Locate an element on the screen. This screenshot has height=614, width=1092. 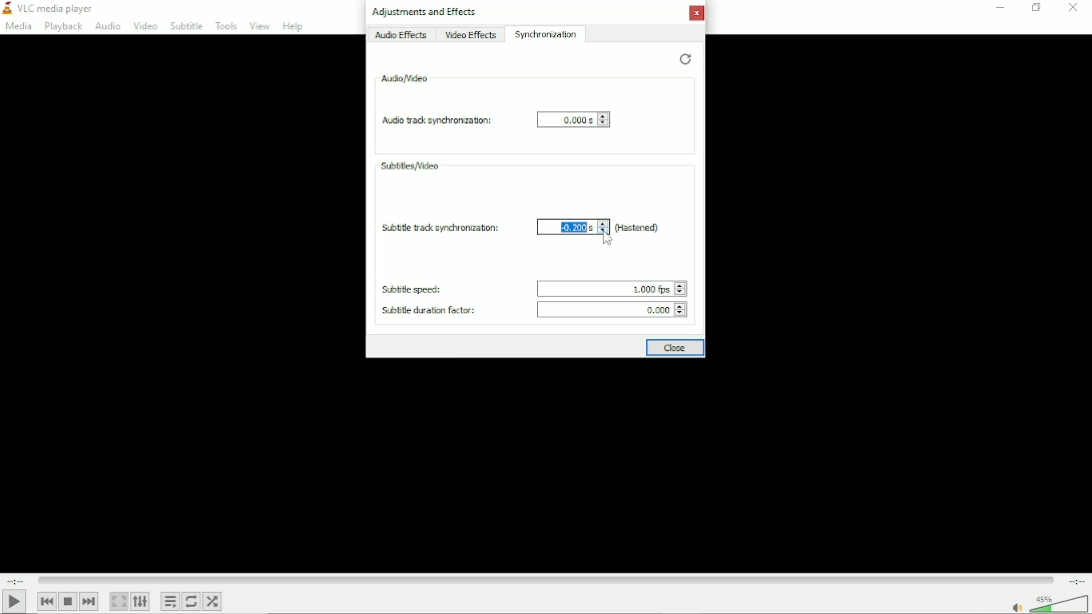
Close is located at coordinates (695, 13).